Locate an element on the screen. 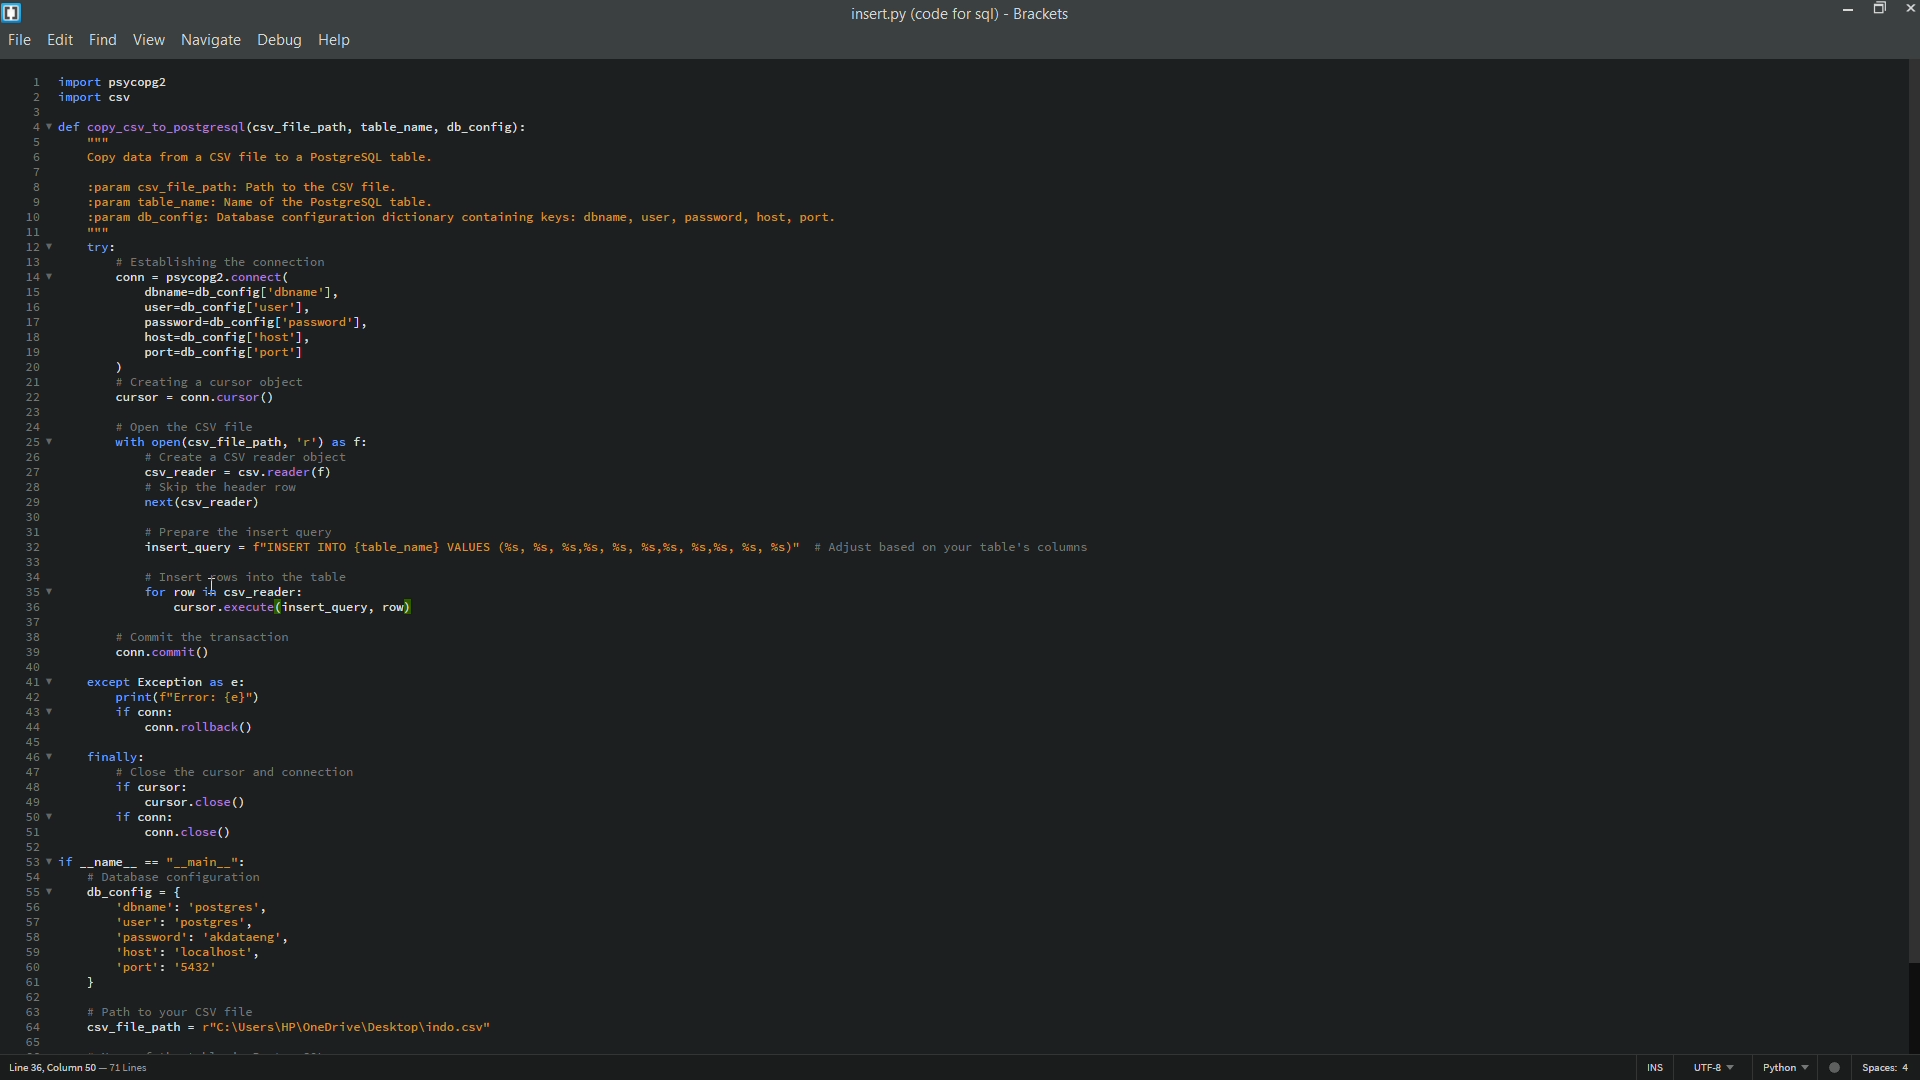 The height and width of the screenshot is (1080, 1920). line numbers is located at coordinates (25, 562).